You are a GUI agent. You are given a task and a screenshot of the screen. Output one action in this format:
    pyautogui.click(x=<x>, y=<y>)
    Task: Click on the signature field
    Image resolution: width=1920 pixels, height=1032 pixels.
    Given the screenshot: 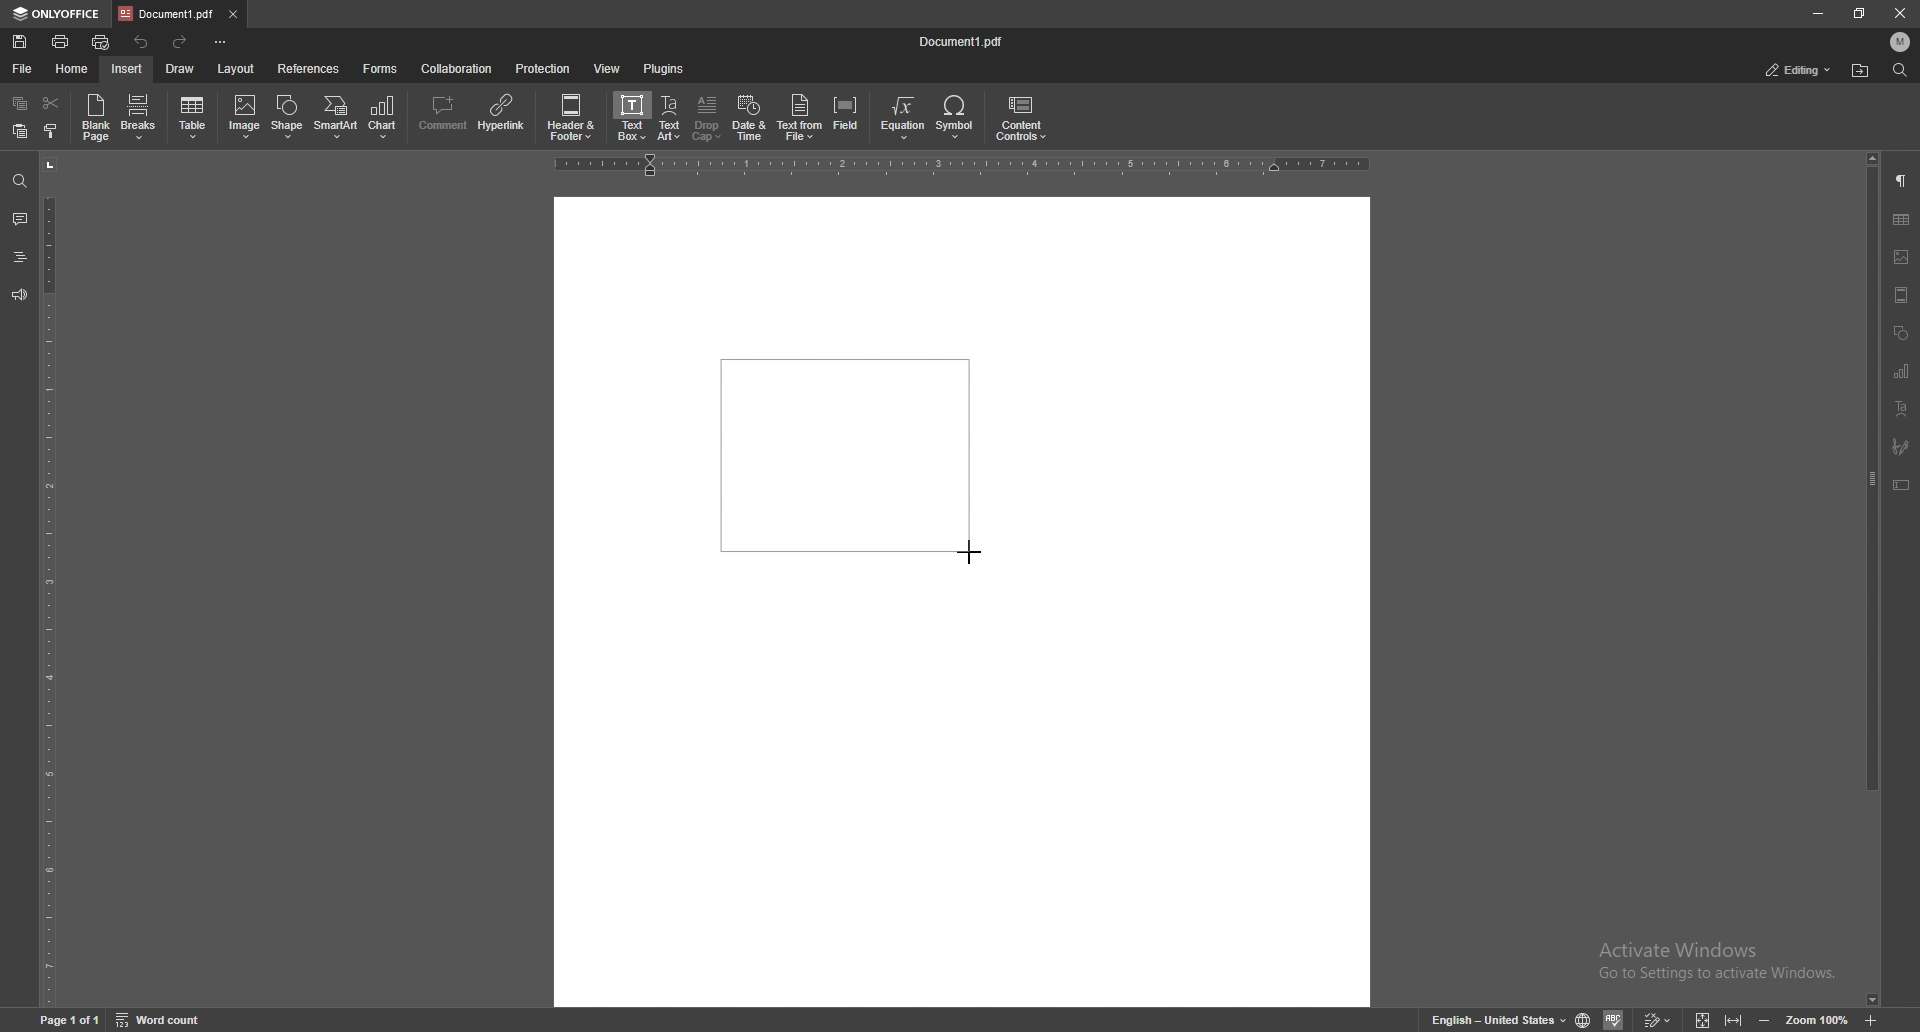 What is the action you would take?
    pyautogui.click(x=1901, y=445)
    